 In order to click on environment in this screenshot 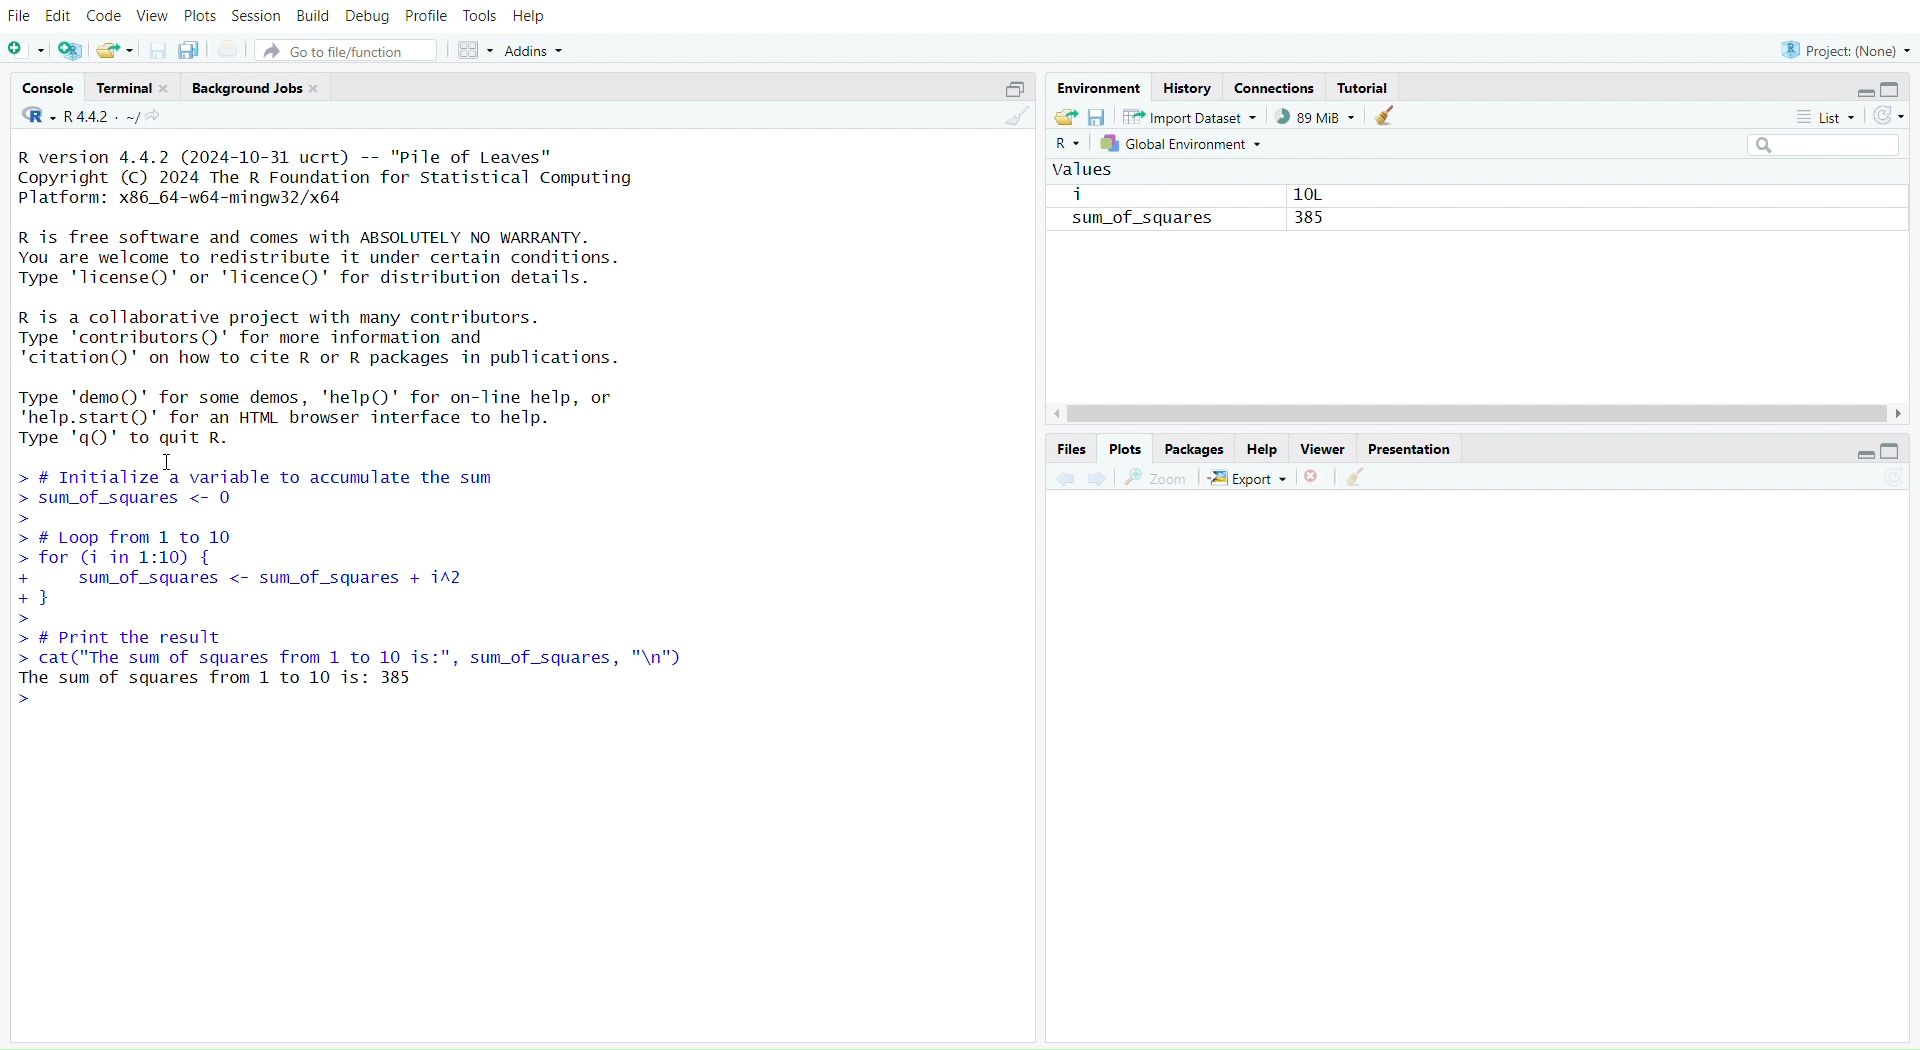, I will do `click(1095, 88)`.